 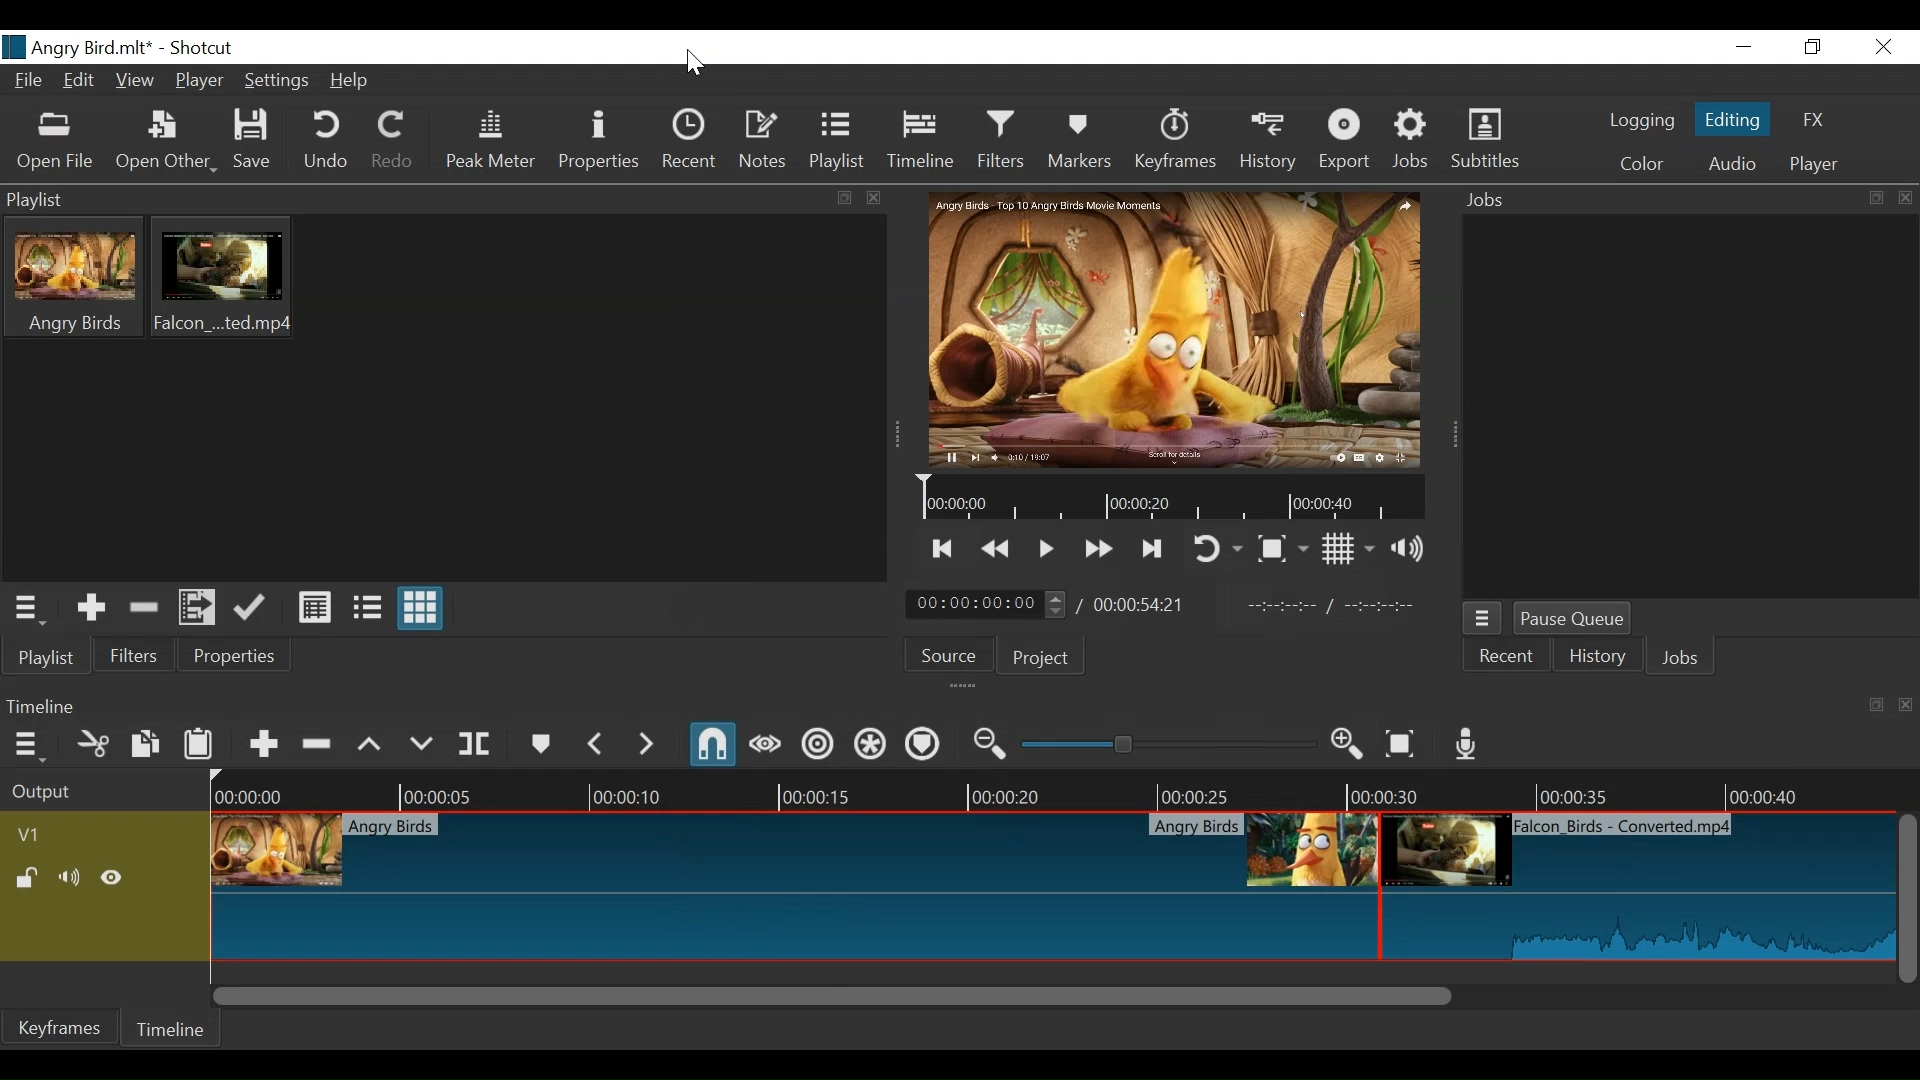 I want to click on Skip to the previous point, so click(x=939, y=549).